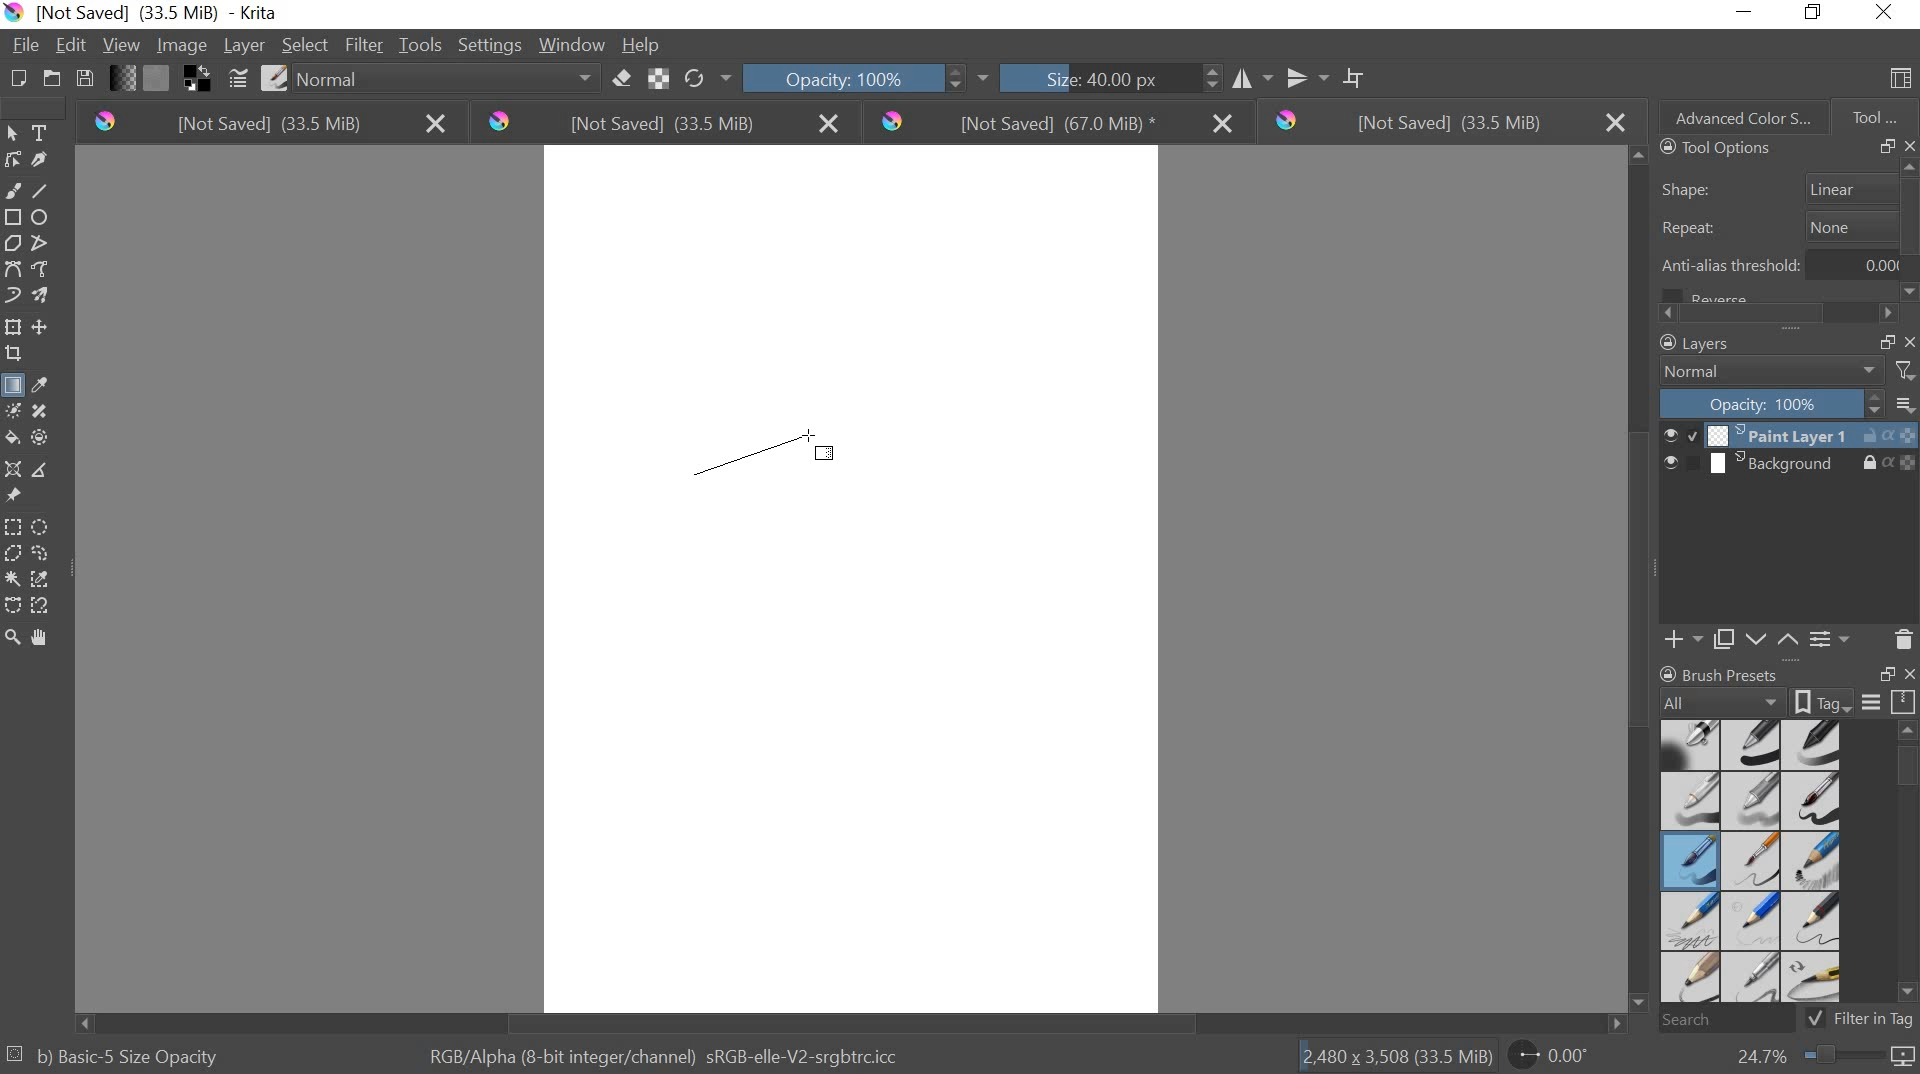 This screenshot has width=1920, height=1074. I want to click on BRUSH PROPERTIES, so click(1786, 702).